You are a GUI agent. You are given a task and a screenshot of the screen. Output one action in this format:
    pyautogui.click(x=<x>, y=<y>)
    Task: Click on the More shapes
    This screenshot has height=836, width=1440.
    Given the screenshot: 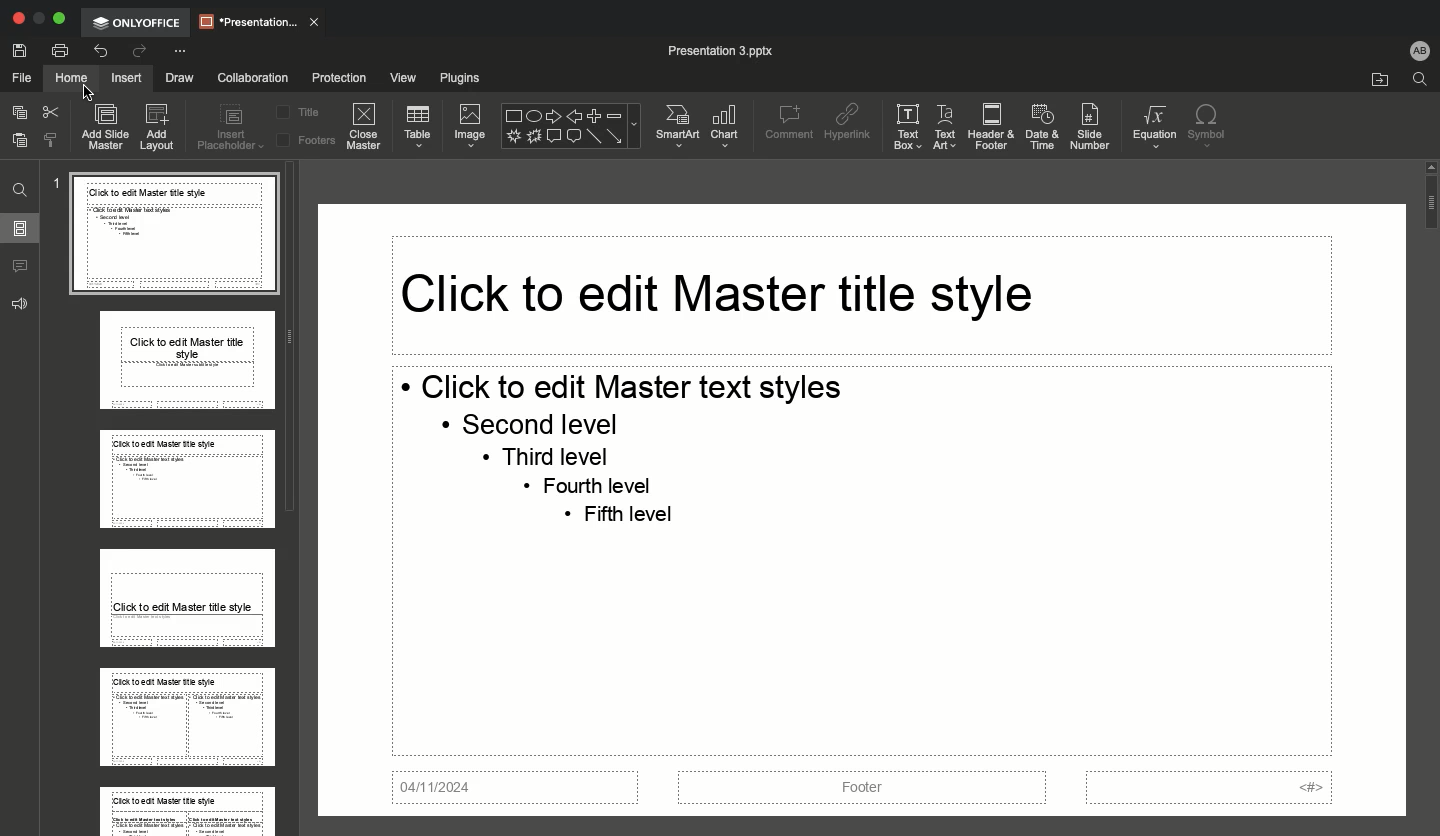 What is the action you would take?
    pyautogui.click(x=640, y=124)
    